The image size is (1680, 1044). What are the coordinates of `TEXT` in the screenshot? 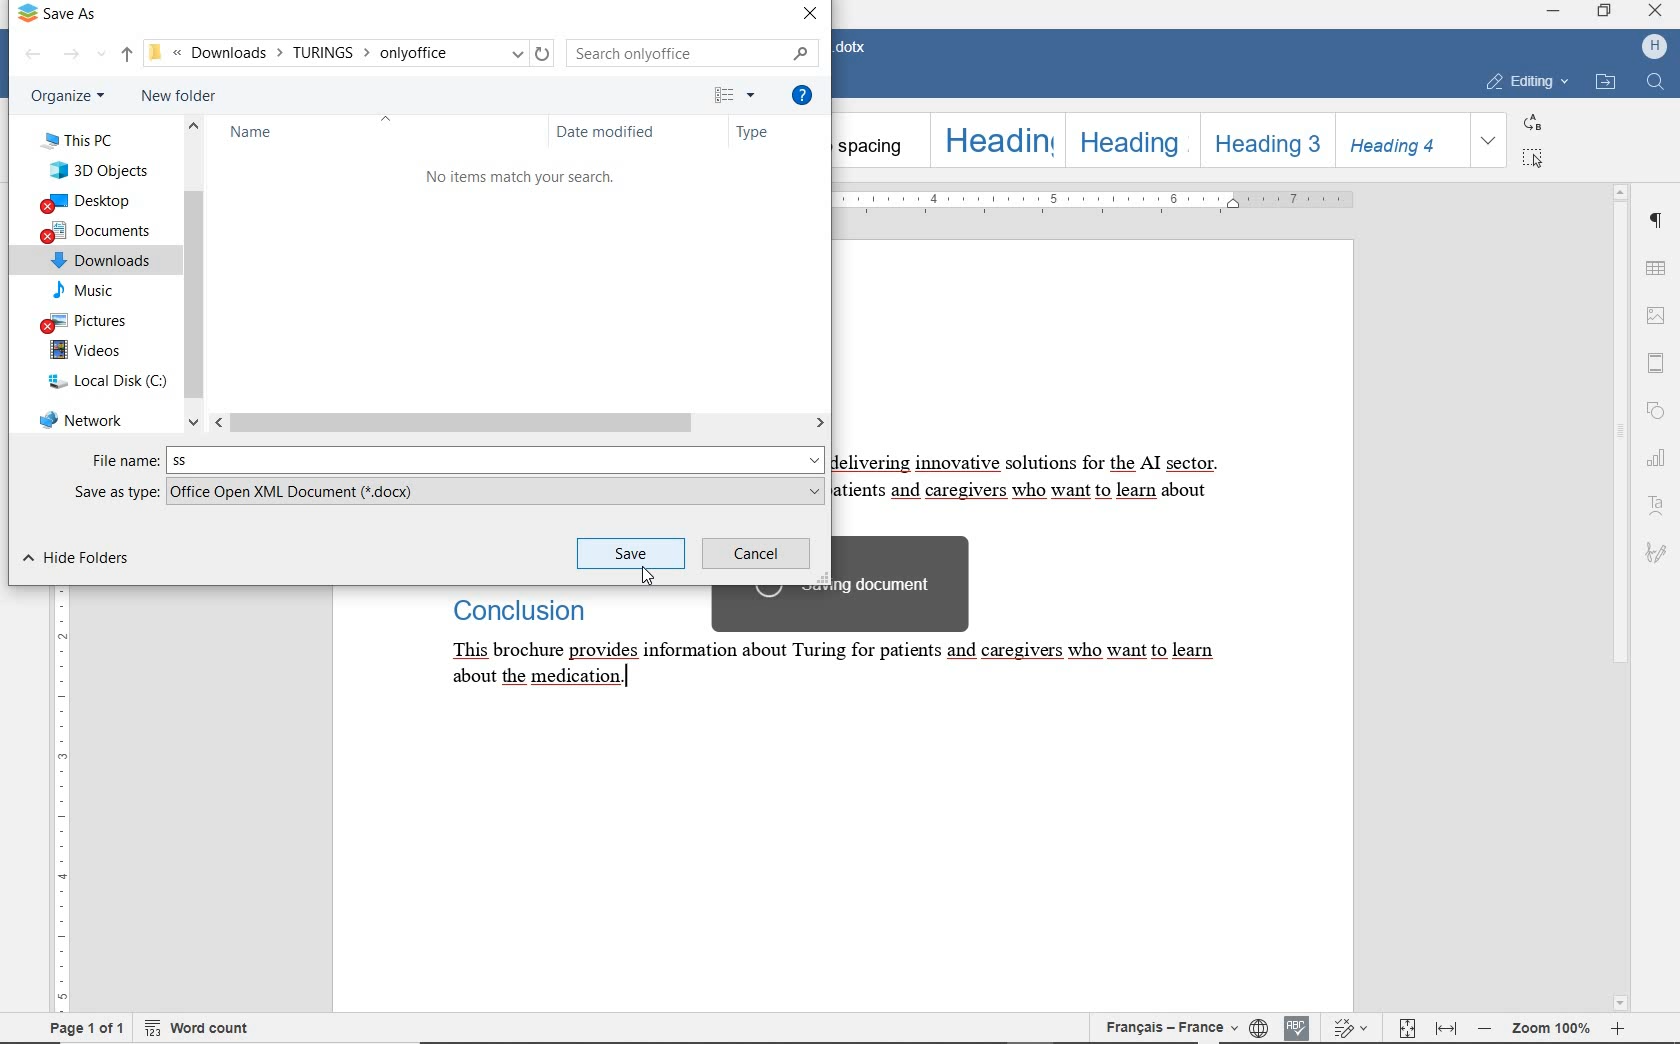 It's located at (1046, 603).